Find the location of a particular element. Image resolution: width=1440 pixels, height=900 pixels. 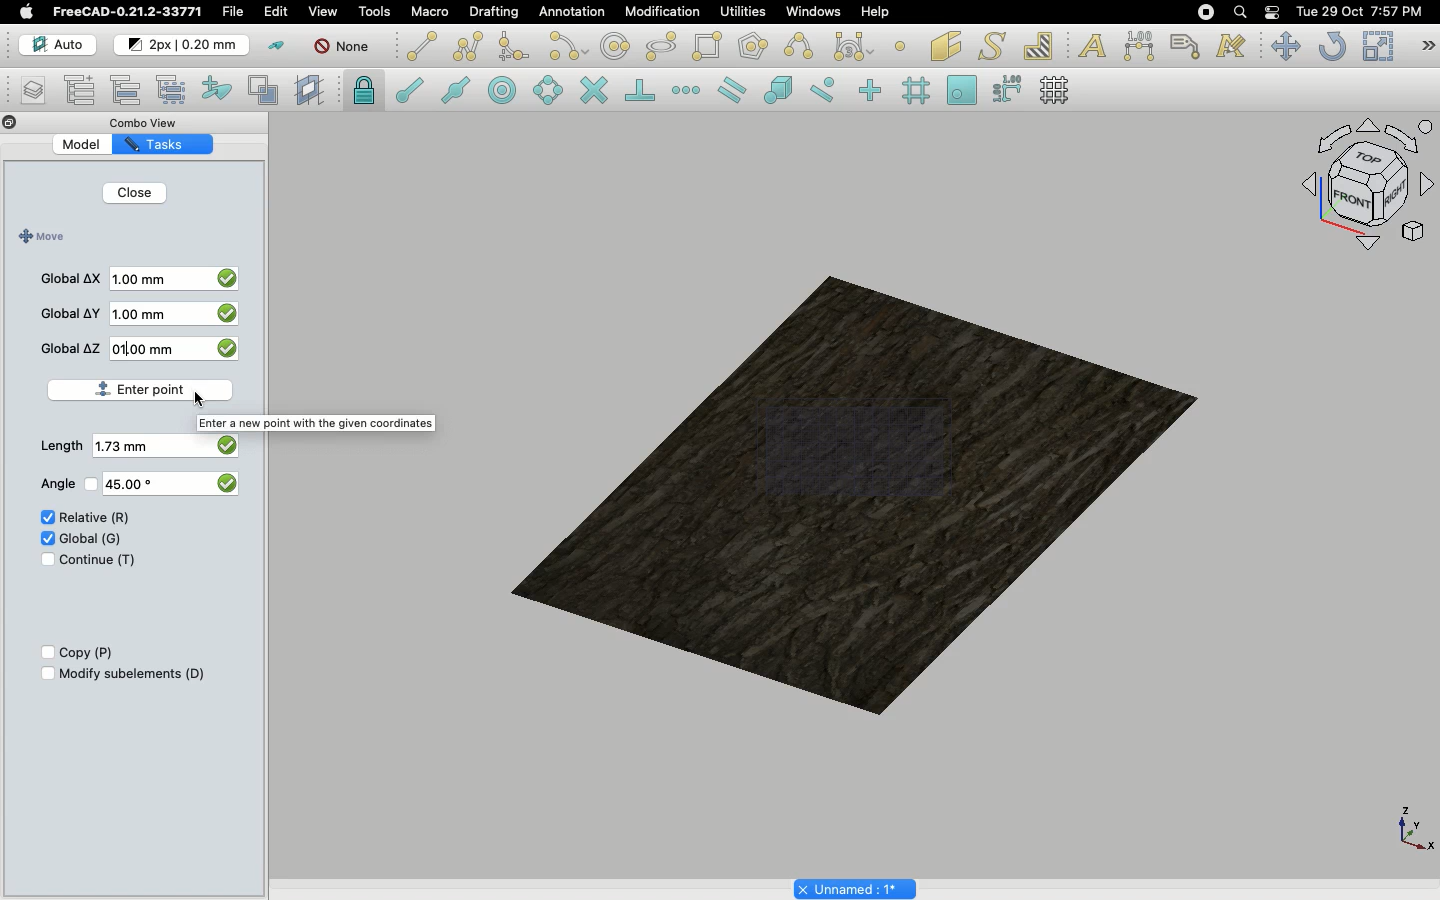

Tasks is located at coordinates (174, 143).